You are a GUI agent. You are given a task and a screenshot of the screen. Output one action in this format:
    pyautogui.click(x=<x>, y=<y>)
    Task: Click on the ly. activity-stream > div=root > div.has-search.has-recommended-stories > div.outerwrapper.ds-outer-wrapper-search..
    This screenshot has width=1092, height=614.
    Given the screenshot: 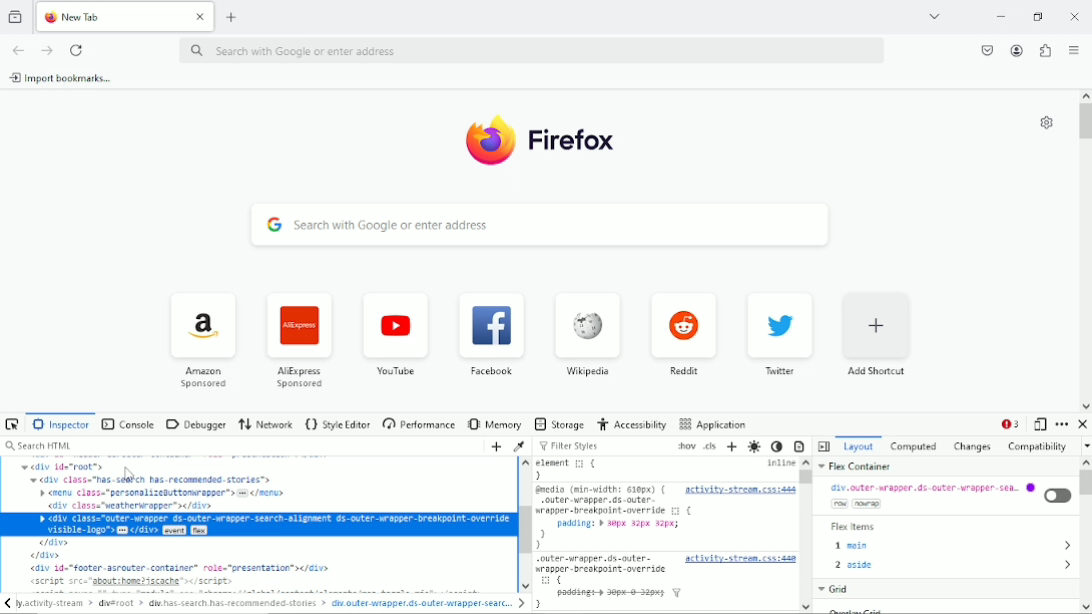 What is the action you would take?
    pyautogui.click(x=264, y=604)
    